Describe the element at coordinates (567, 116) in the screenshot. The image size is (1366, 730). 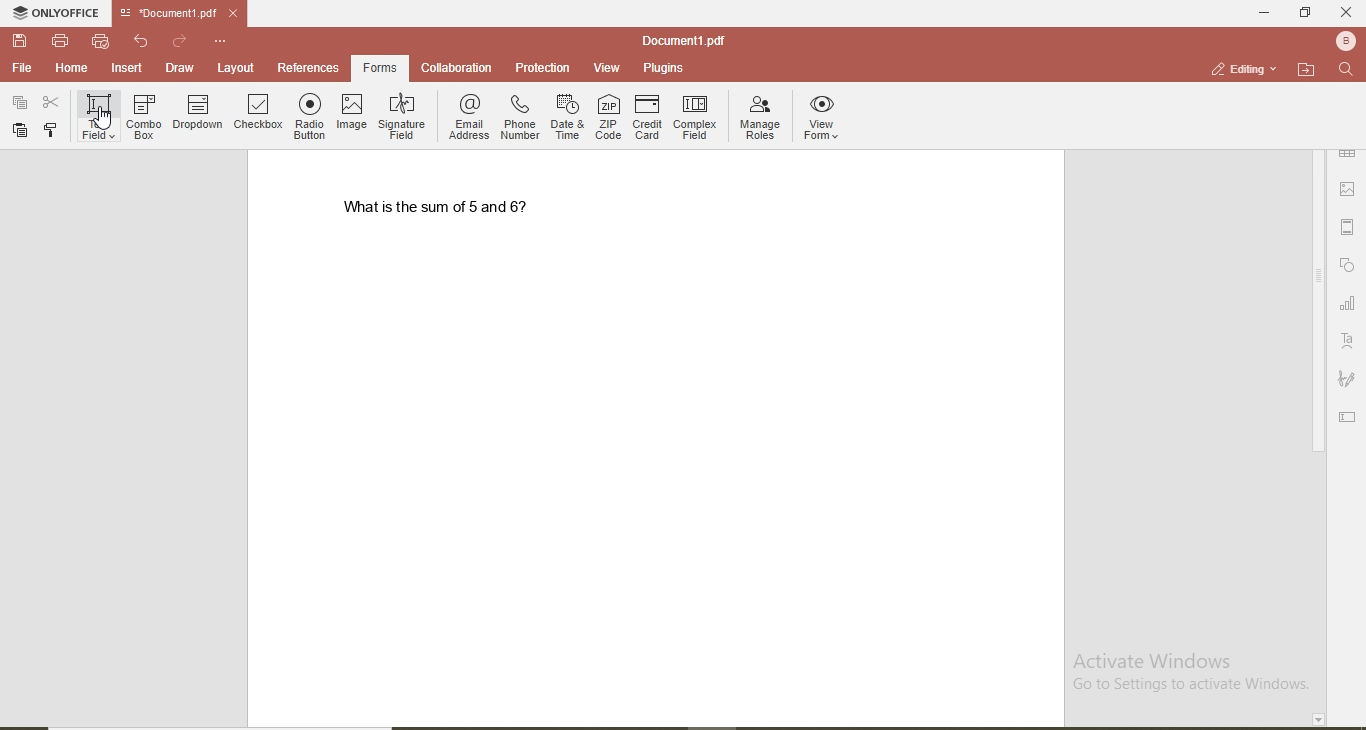
I see `date & time` at that location.